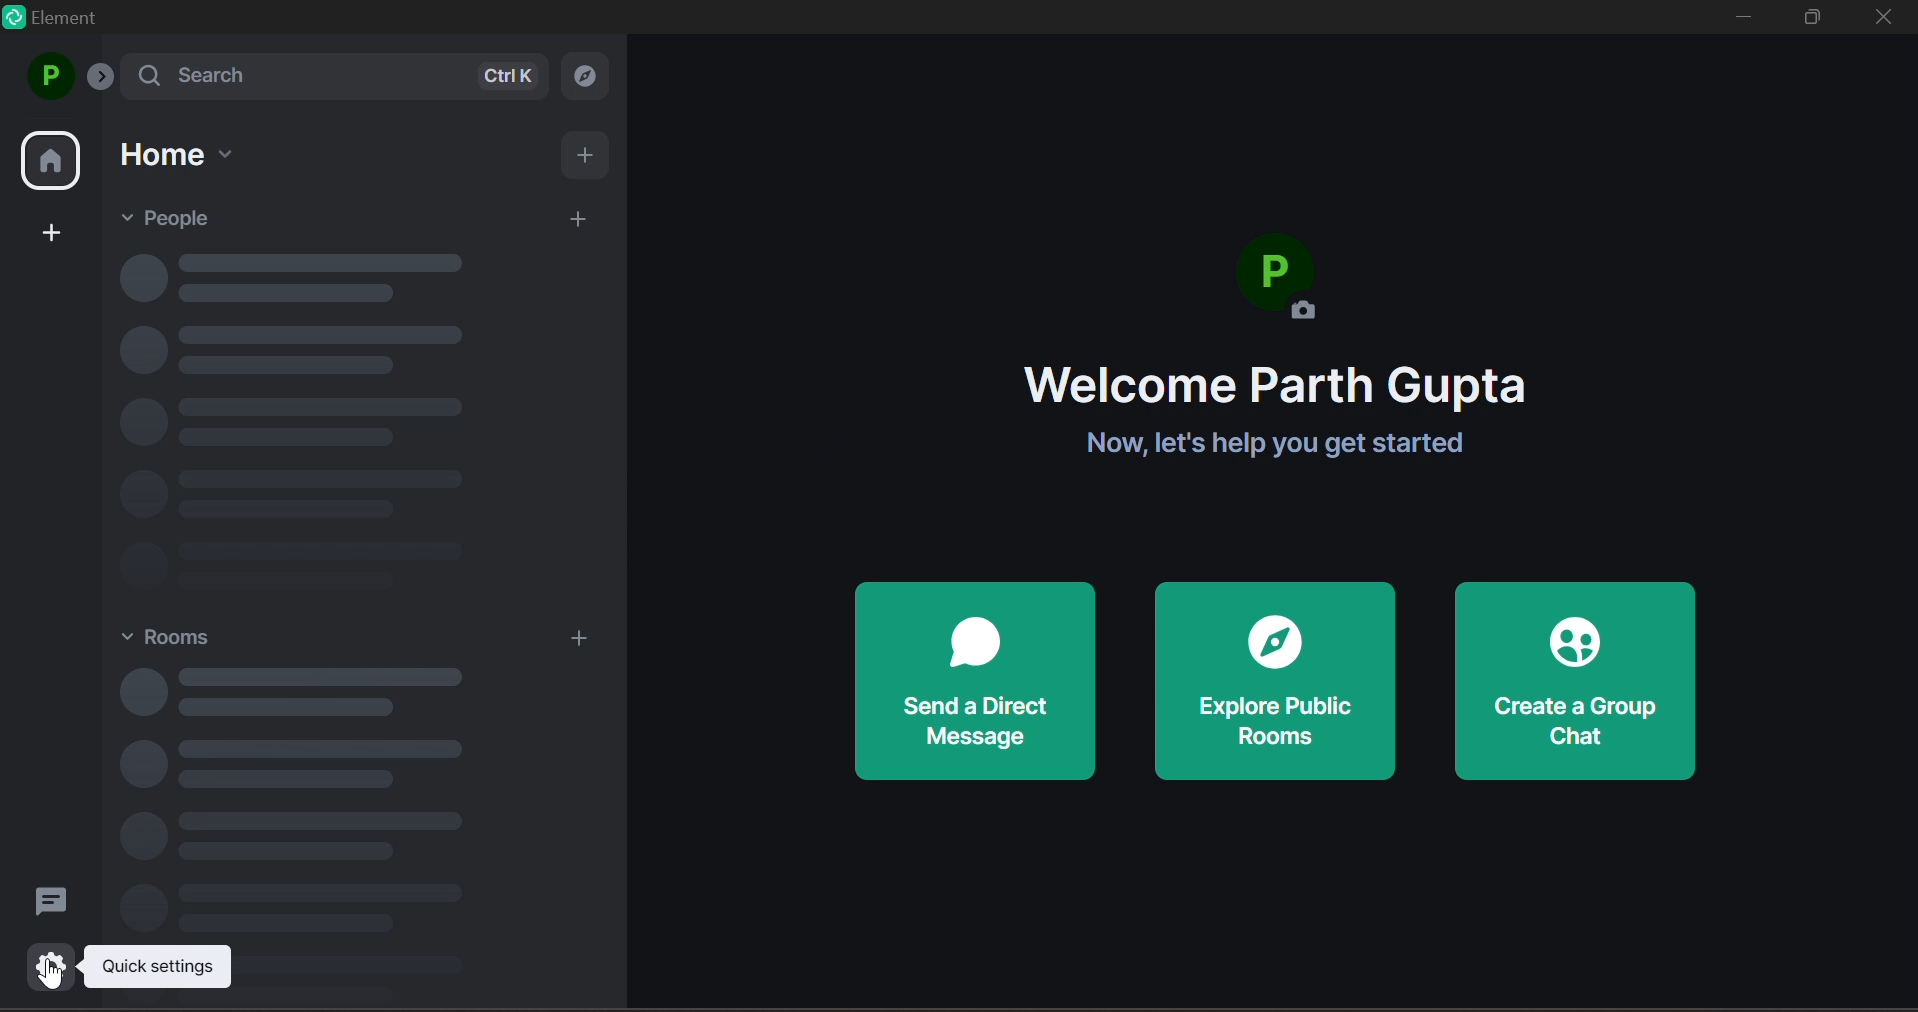 The width and height of the screenshot is (1918, 1012). What do you see at coordinates (46, 980) in the screenshot?
I see `cursor` at bounding box center [46, 980].